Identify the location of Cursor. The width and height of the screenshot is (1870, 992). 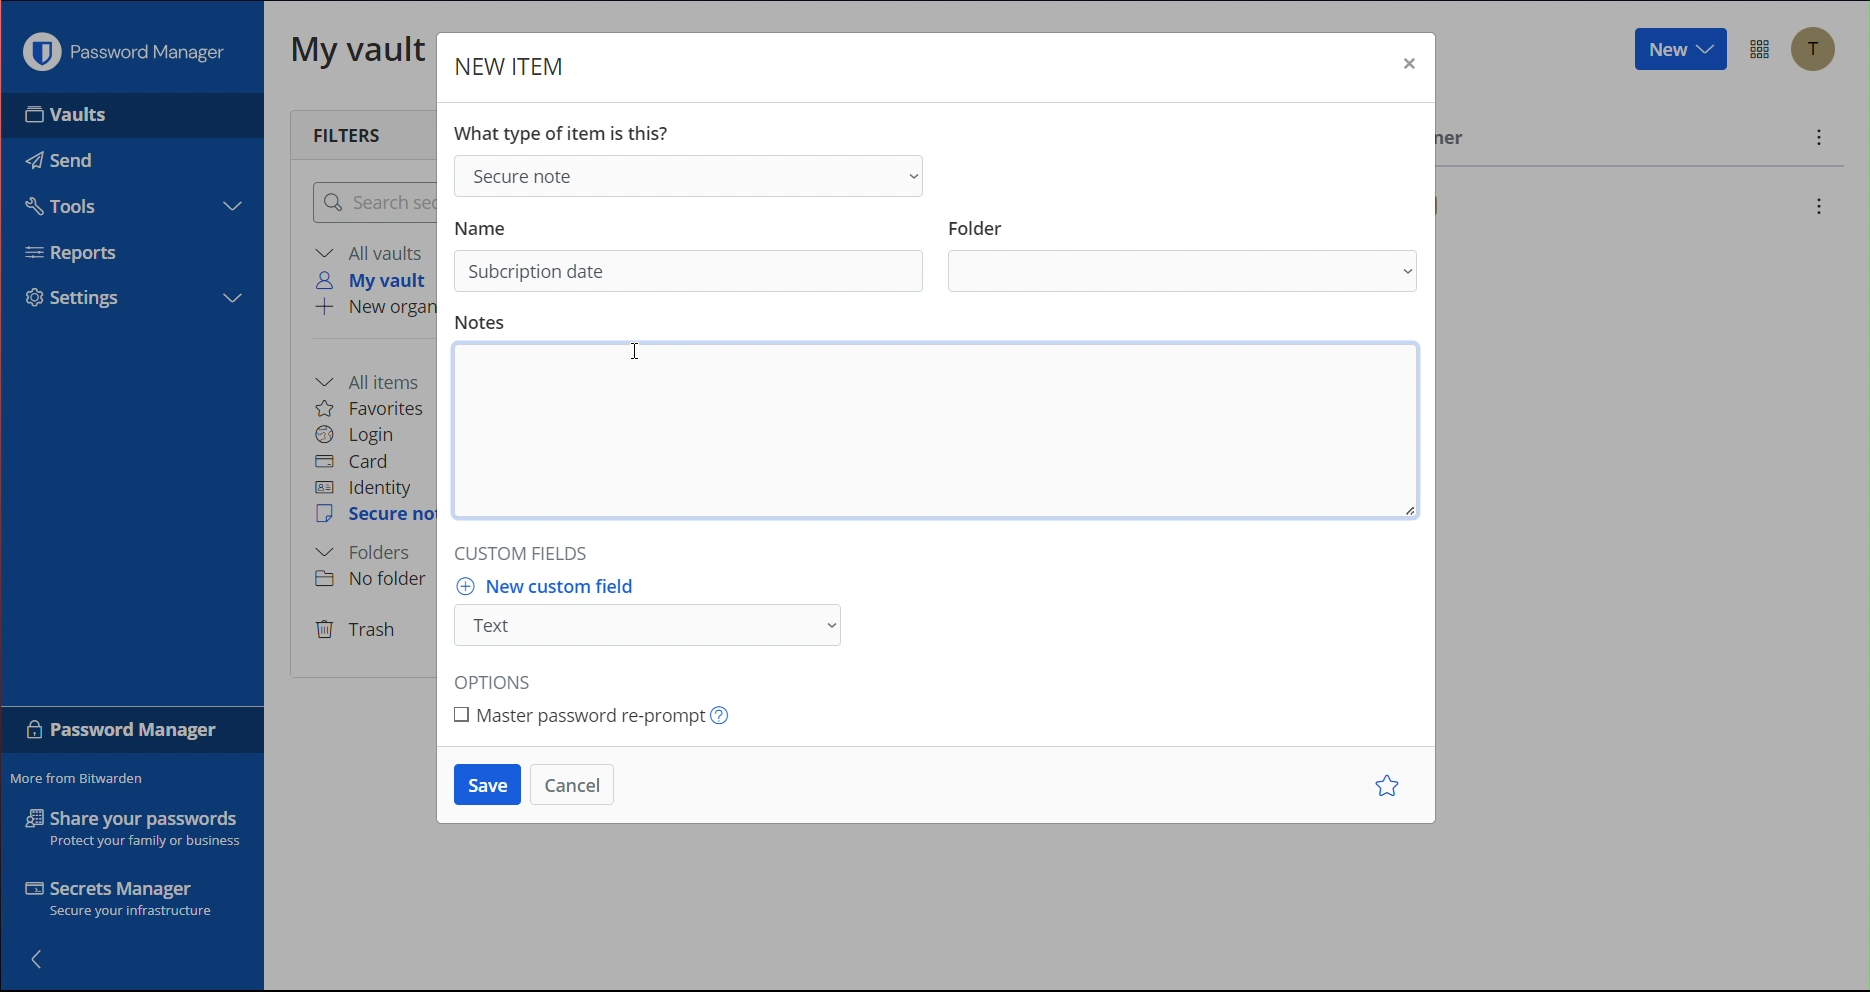
(642, 350).